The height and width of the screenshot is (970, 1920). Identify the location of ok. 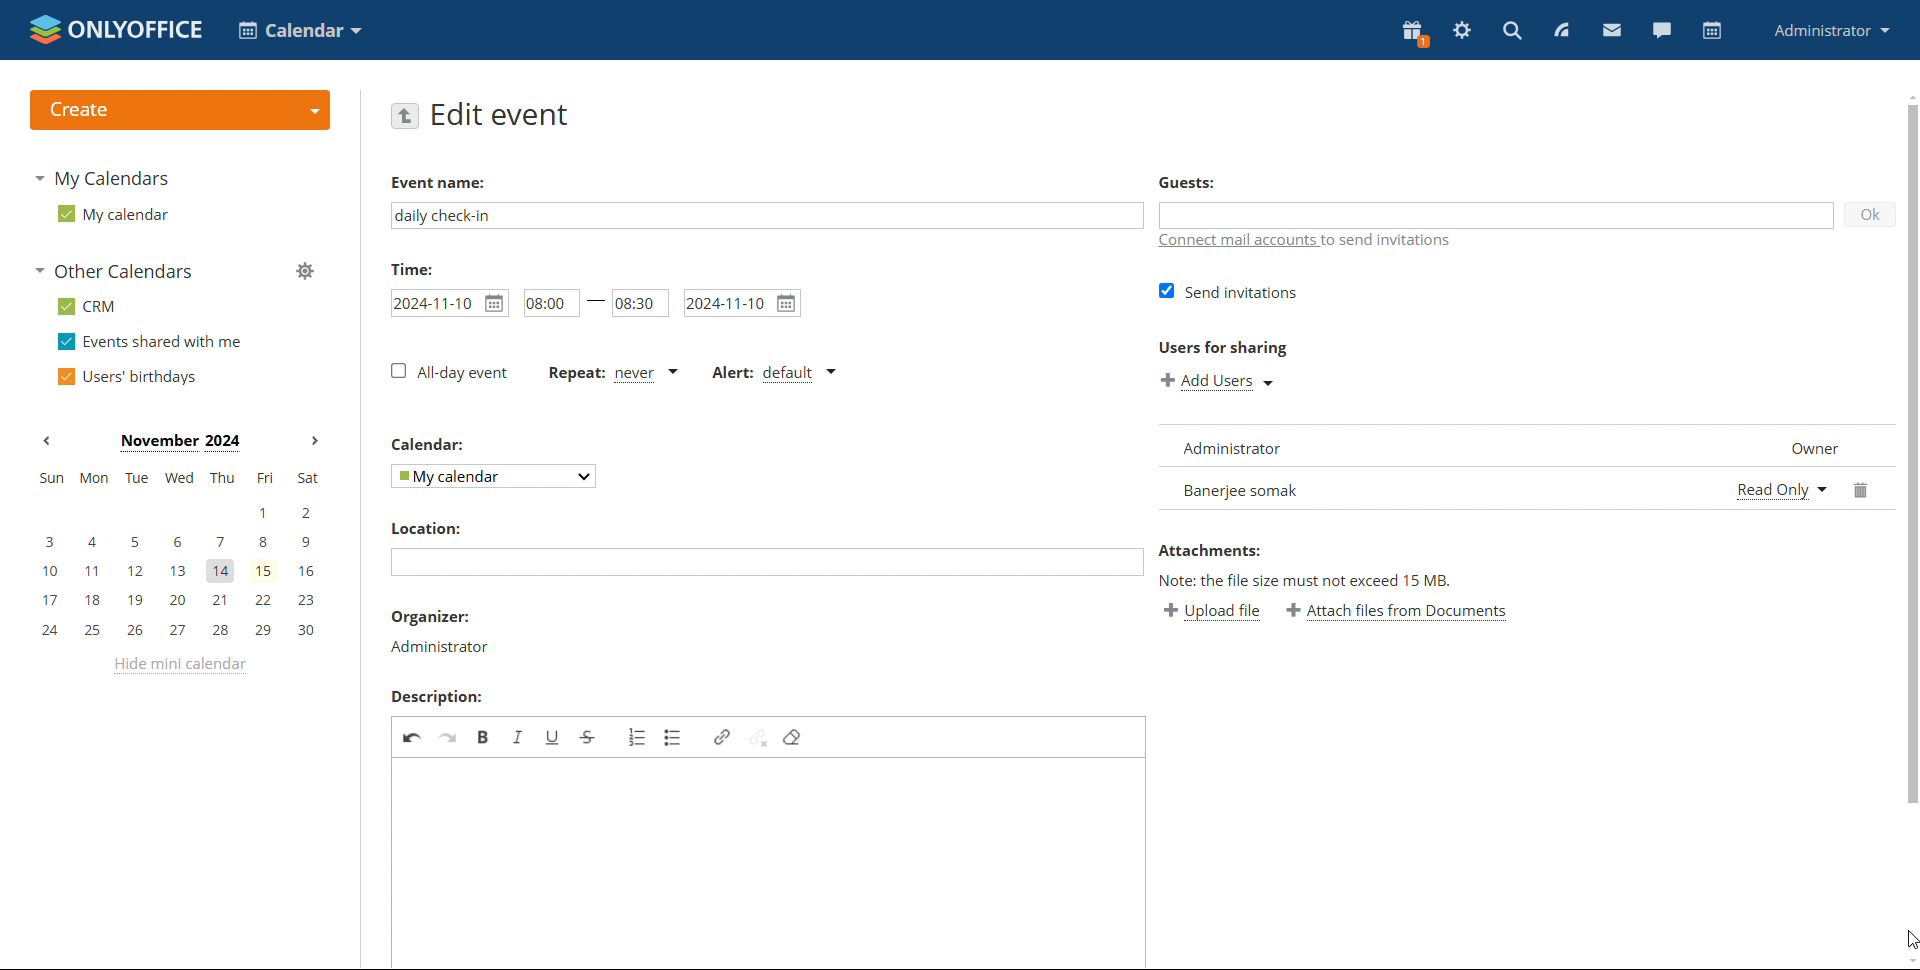
(1862, 219).